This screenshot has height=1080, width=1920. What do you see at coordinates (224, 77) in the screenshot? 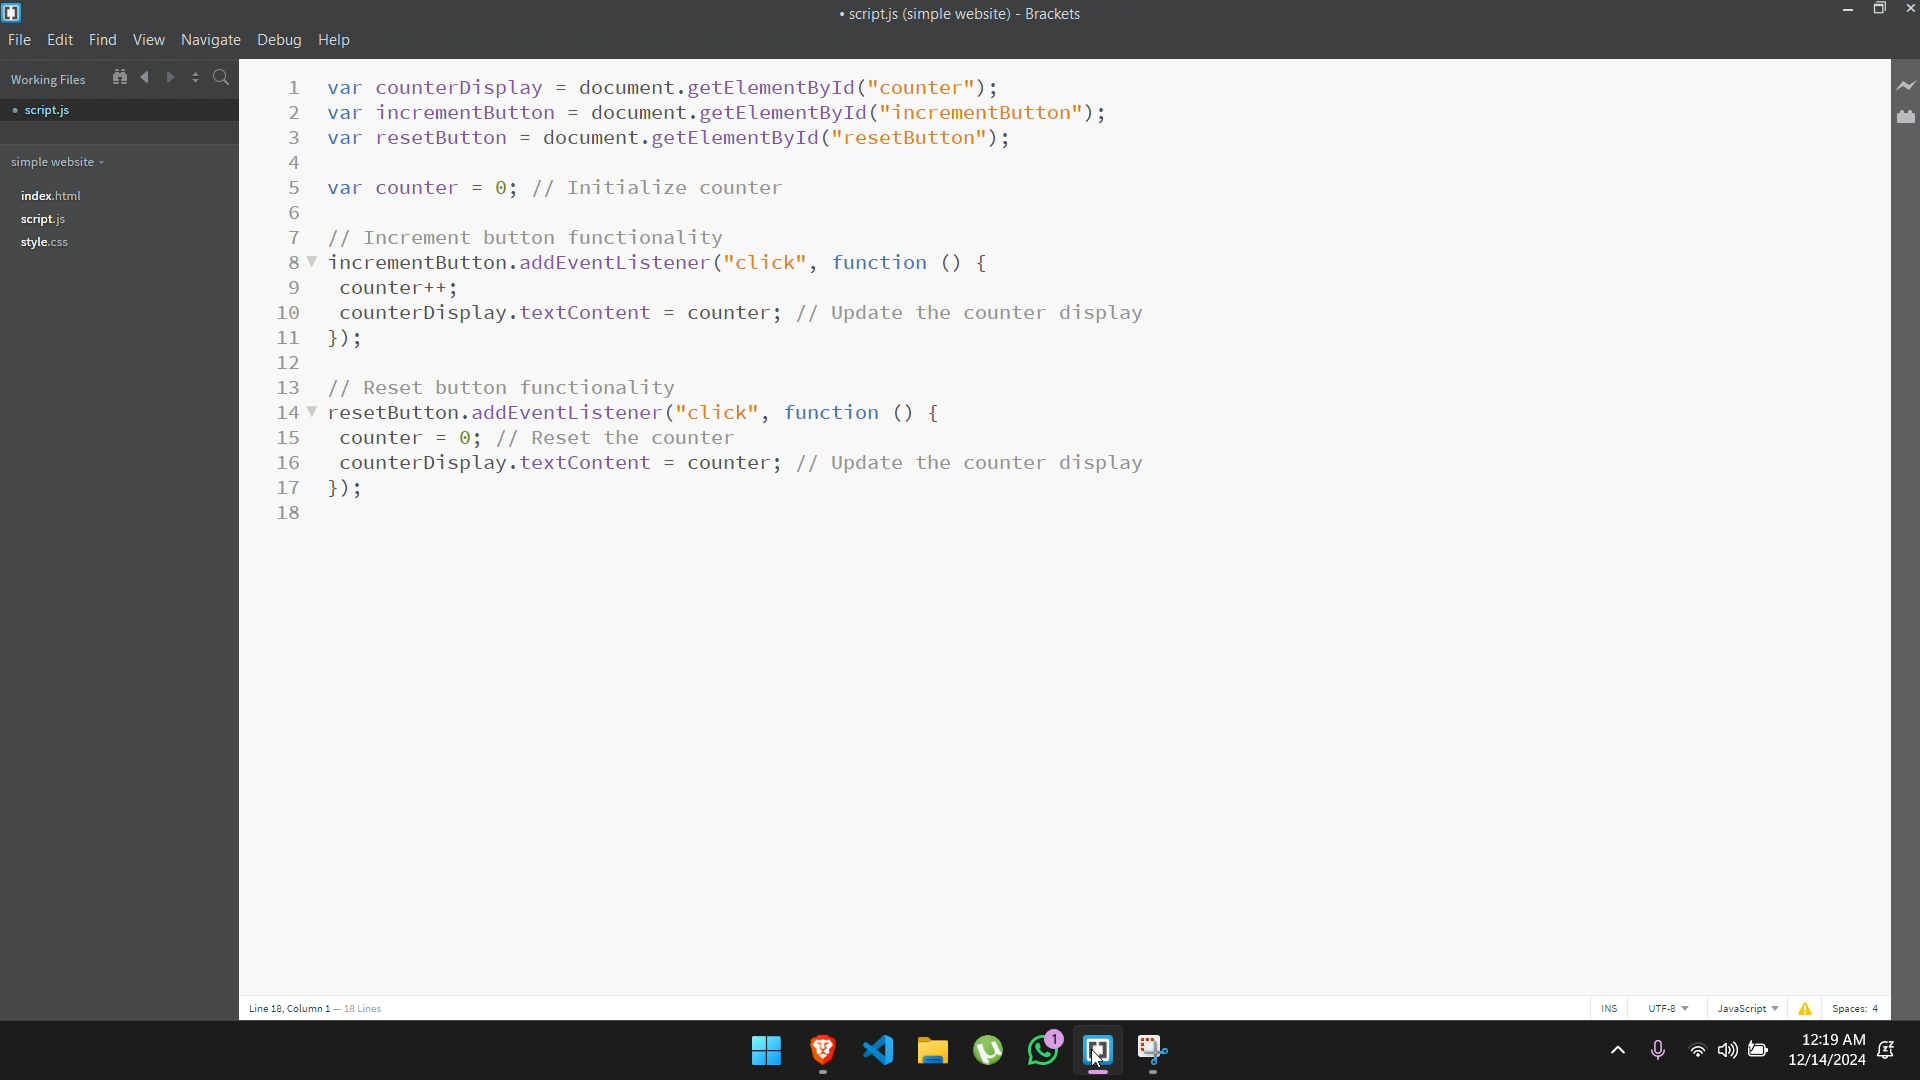
I see `search` at bounding box center [224, 77].